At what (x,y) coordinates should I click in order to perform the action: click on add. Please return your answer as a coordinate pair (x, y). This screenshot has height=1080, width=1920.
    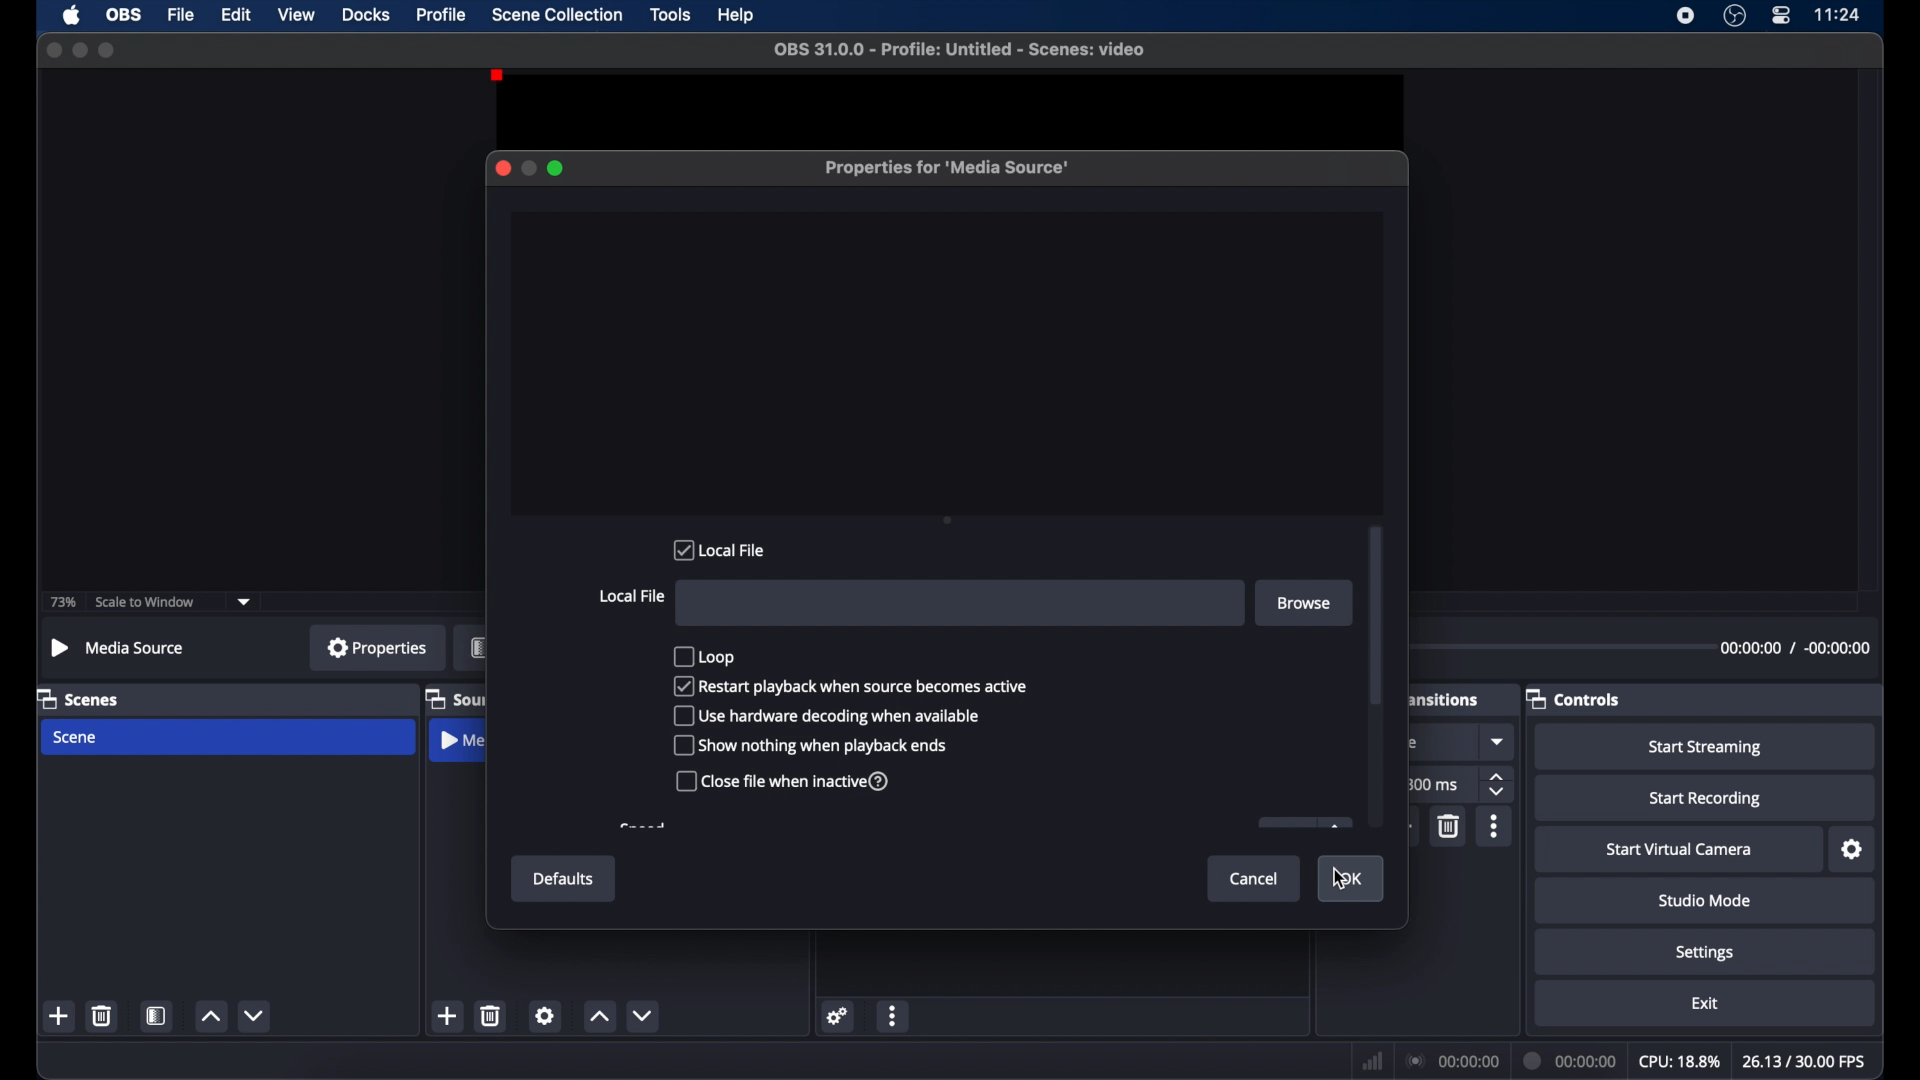
    Looking at the image, I should click on (445, 1016).